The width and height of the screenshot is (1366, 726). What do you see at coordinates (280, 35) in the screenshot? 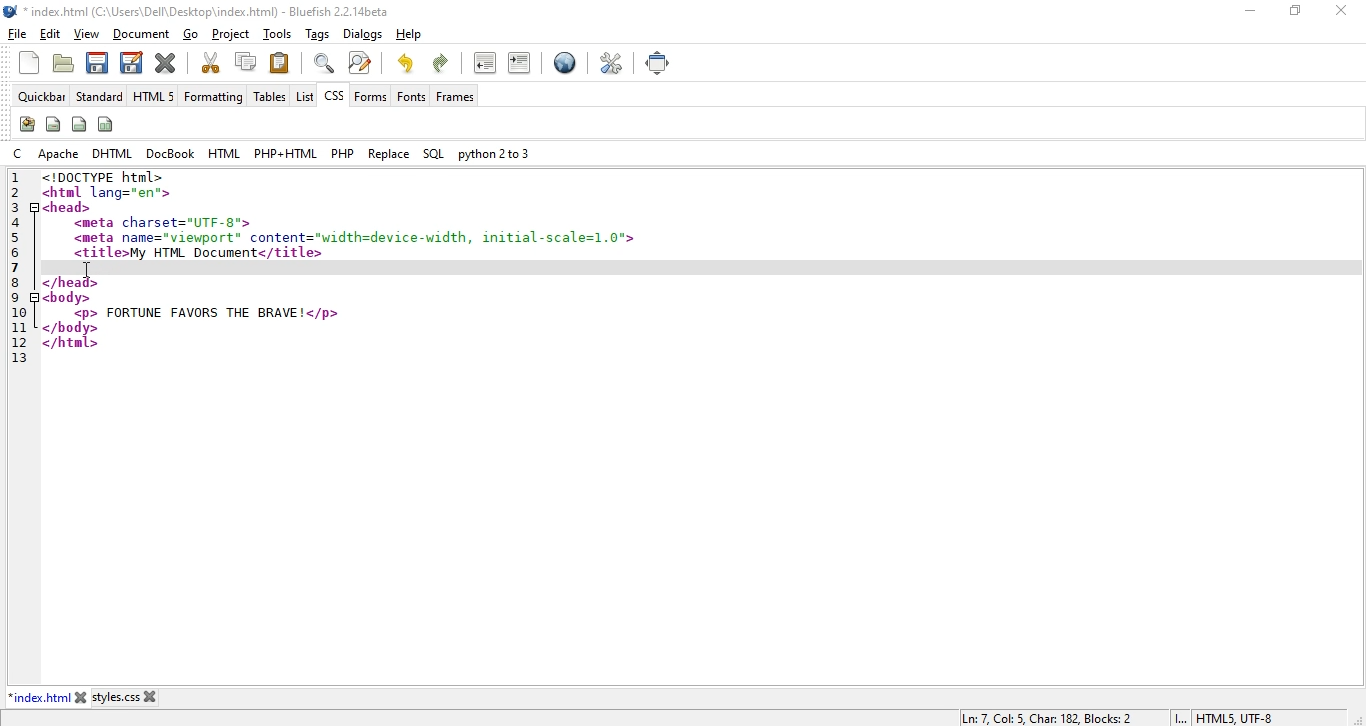
I see `tools` at bounding box center [280, 35].